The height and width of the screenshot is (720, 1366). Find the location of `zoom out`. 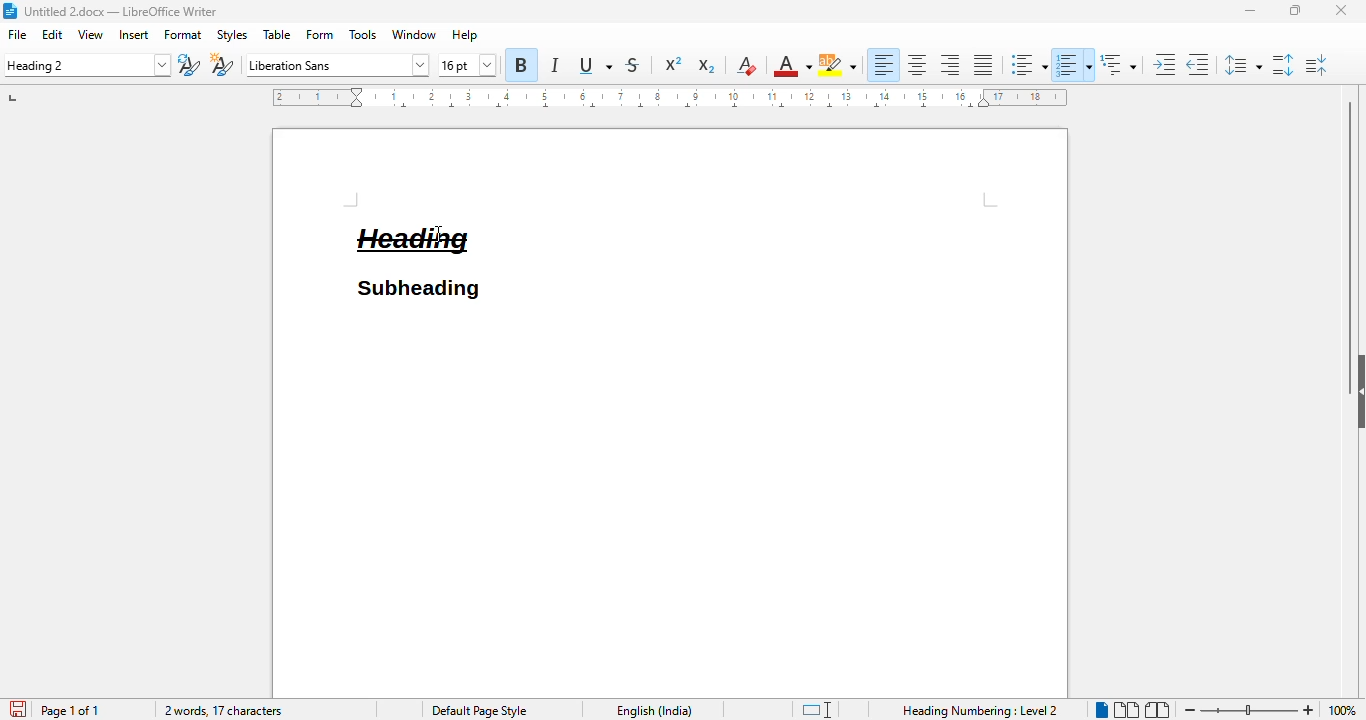

zoom out is located at coordinates (1188, 710).